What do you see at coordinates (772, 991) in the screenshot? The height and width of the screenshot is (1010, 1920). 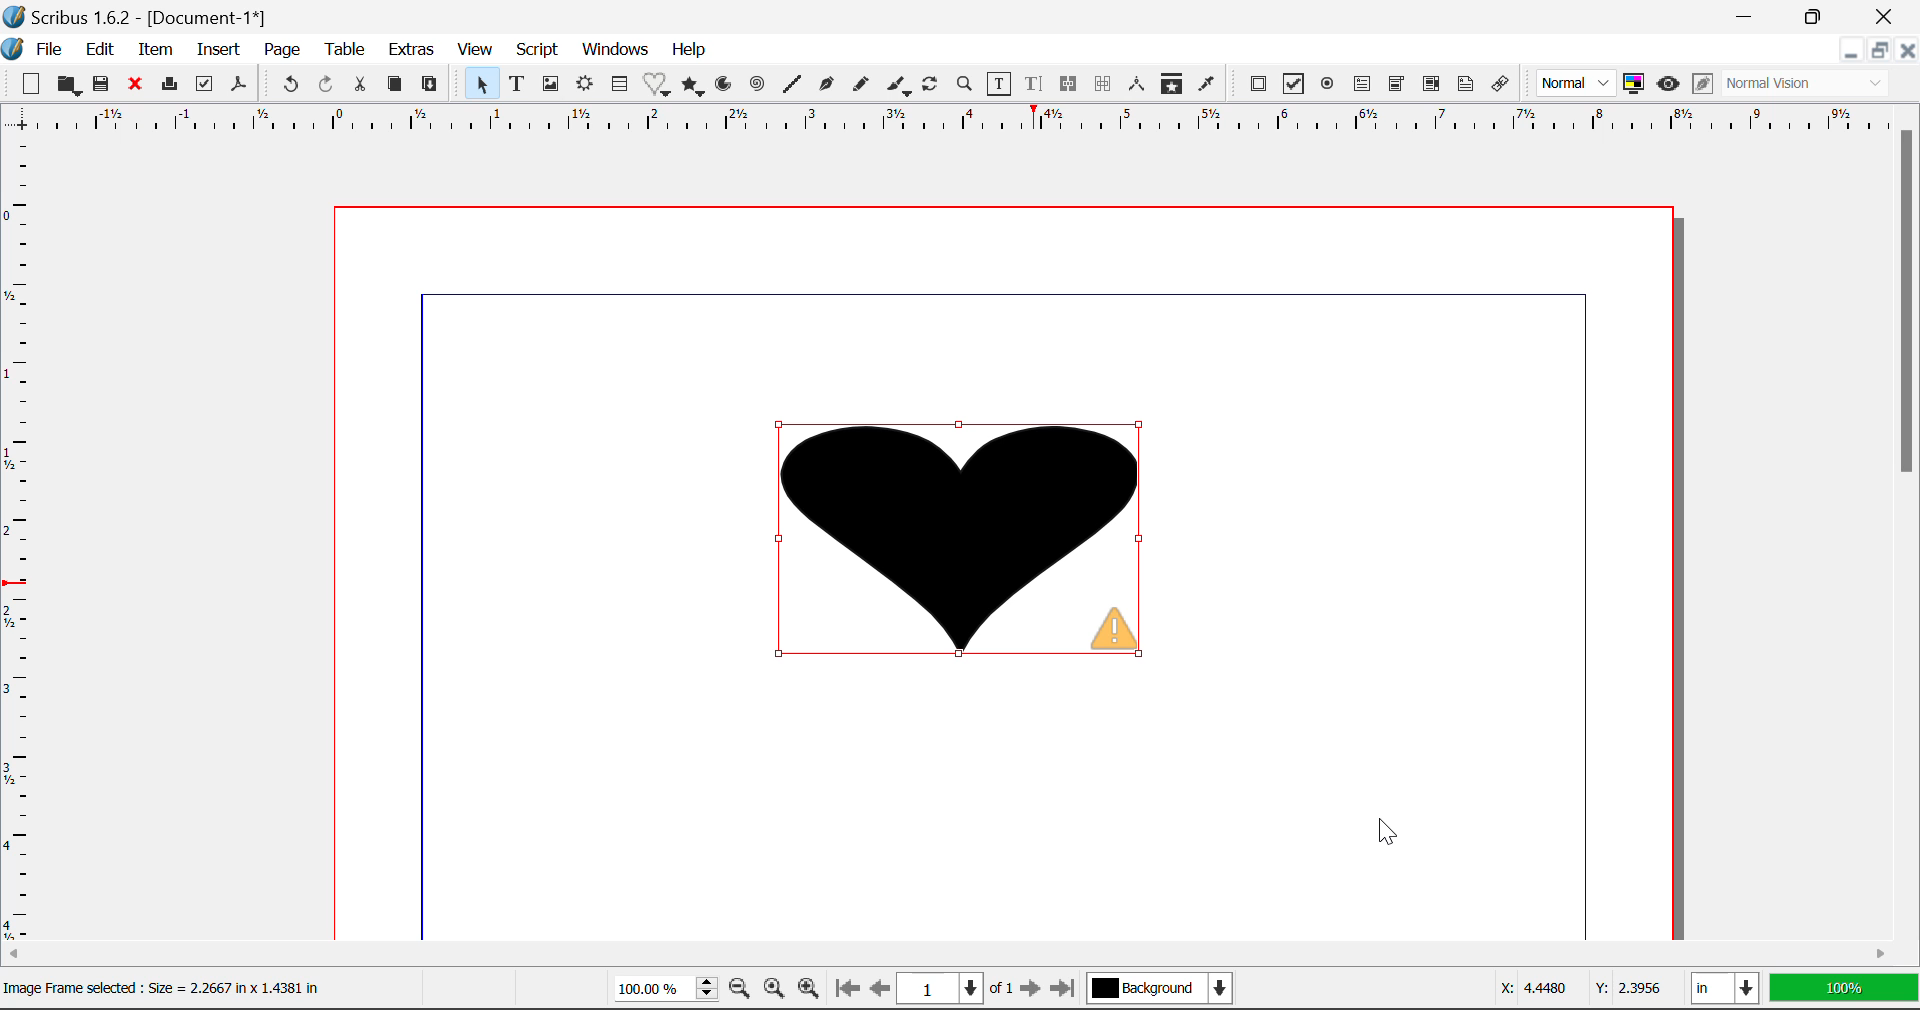 I see `Zoom to 100%` at bounding box center [772, 991].